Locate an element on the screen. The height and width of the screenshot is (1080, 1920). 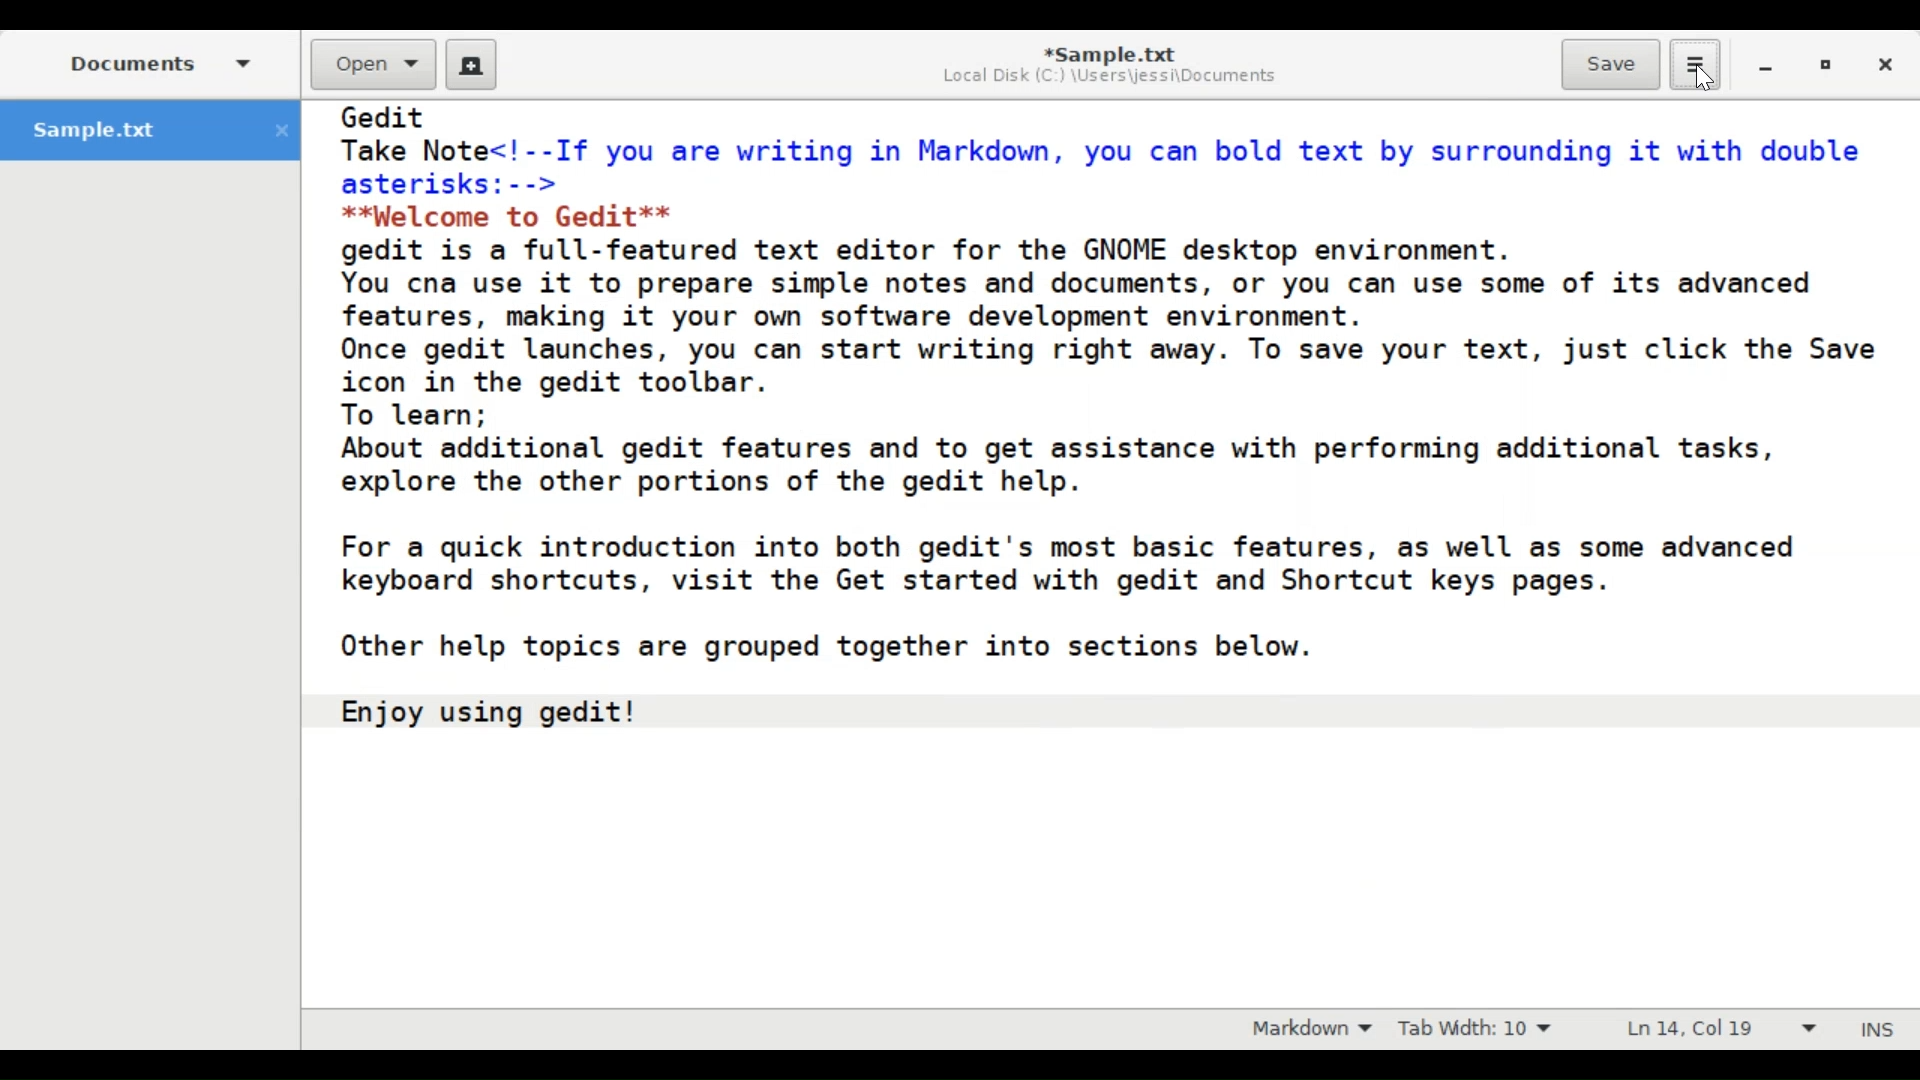
Application menu is located at coordinates (1694, 62).